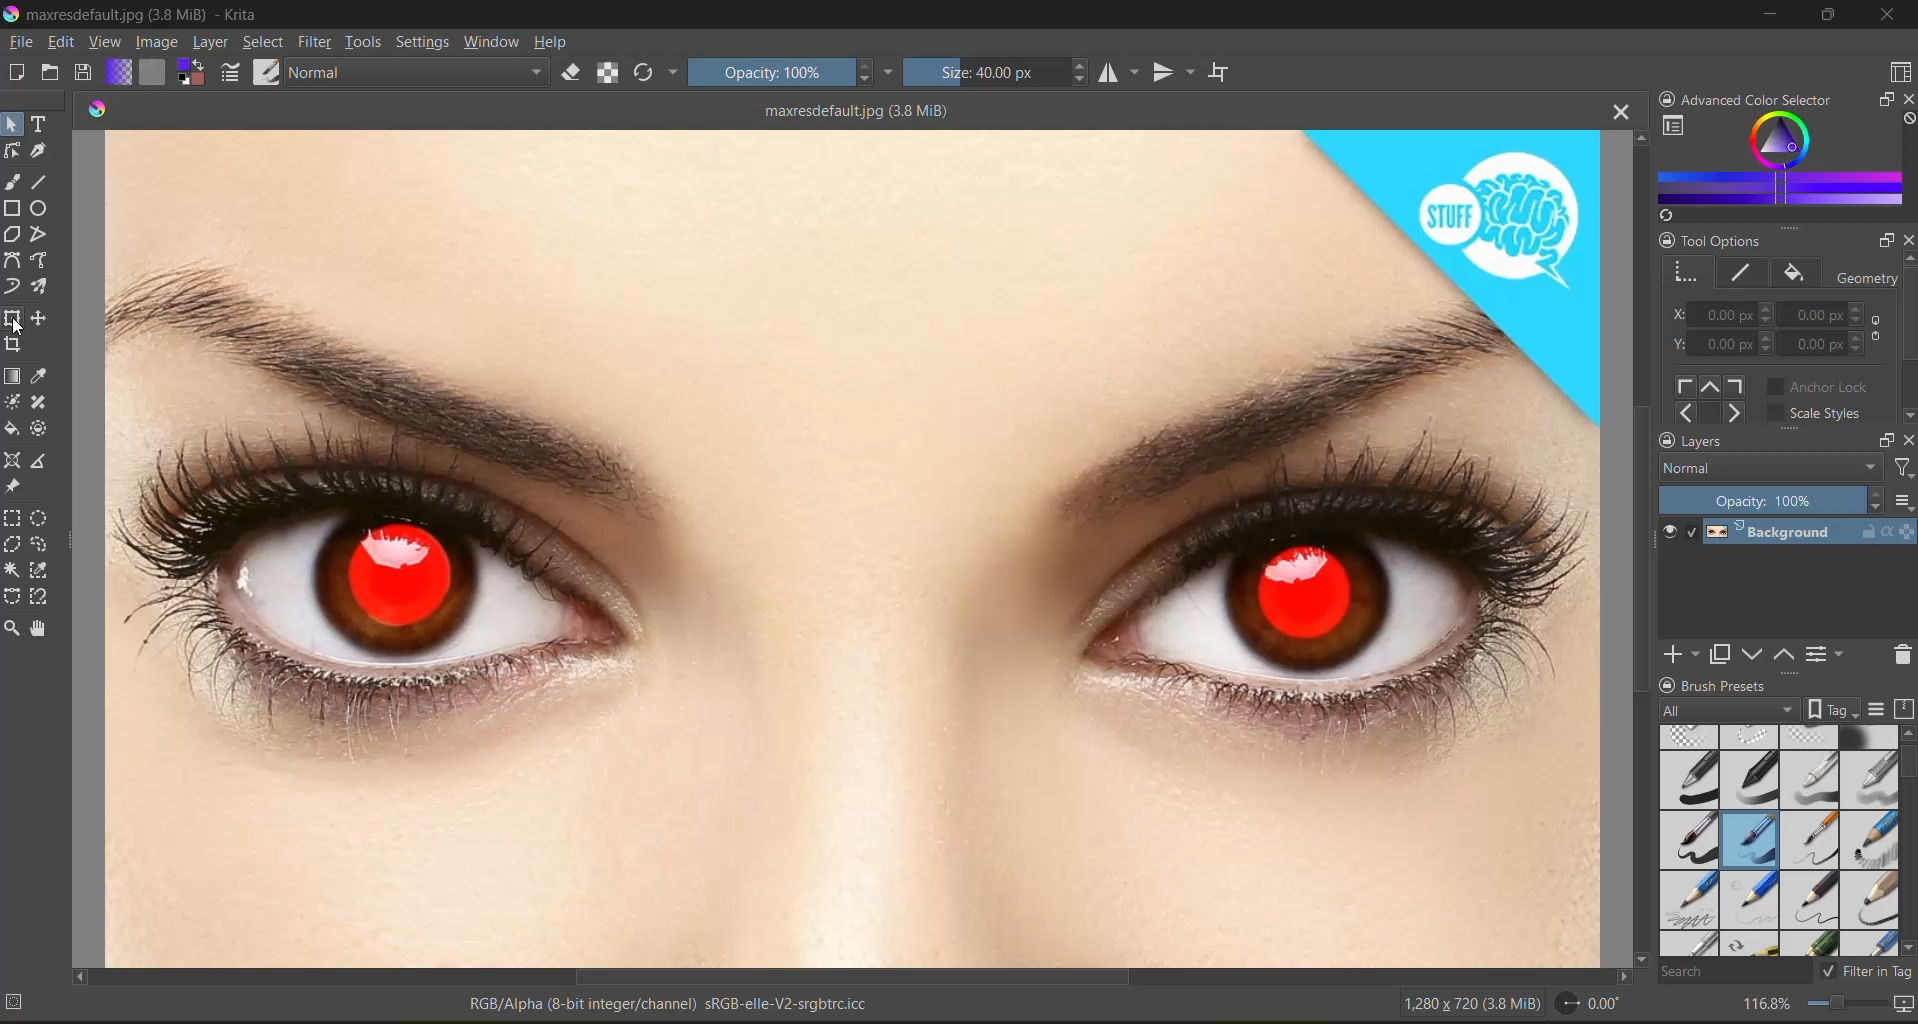  Describe the element at coordinates (1768, 468) in the screenshot. I see `normal` at that location.